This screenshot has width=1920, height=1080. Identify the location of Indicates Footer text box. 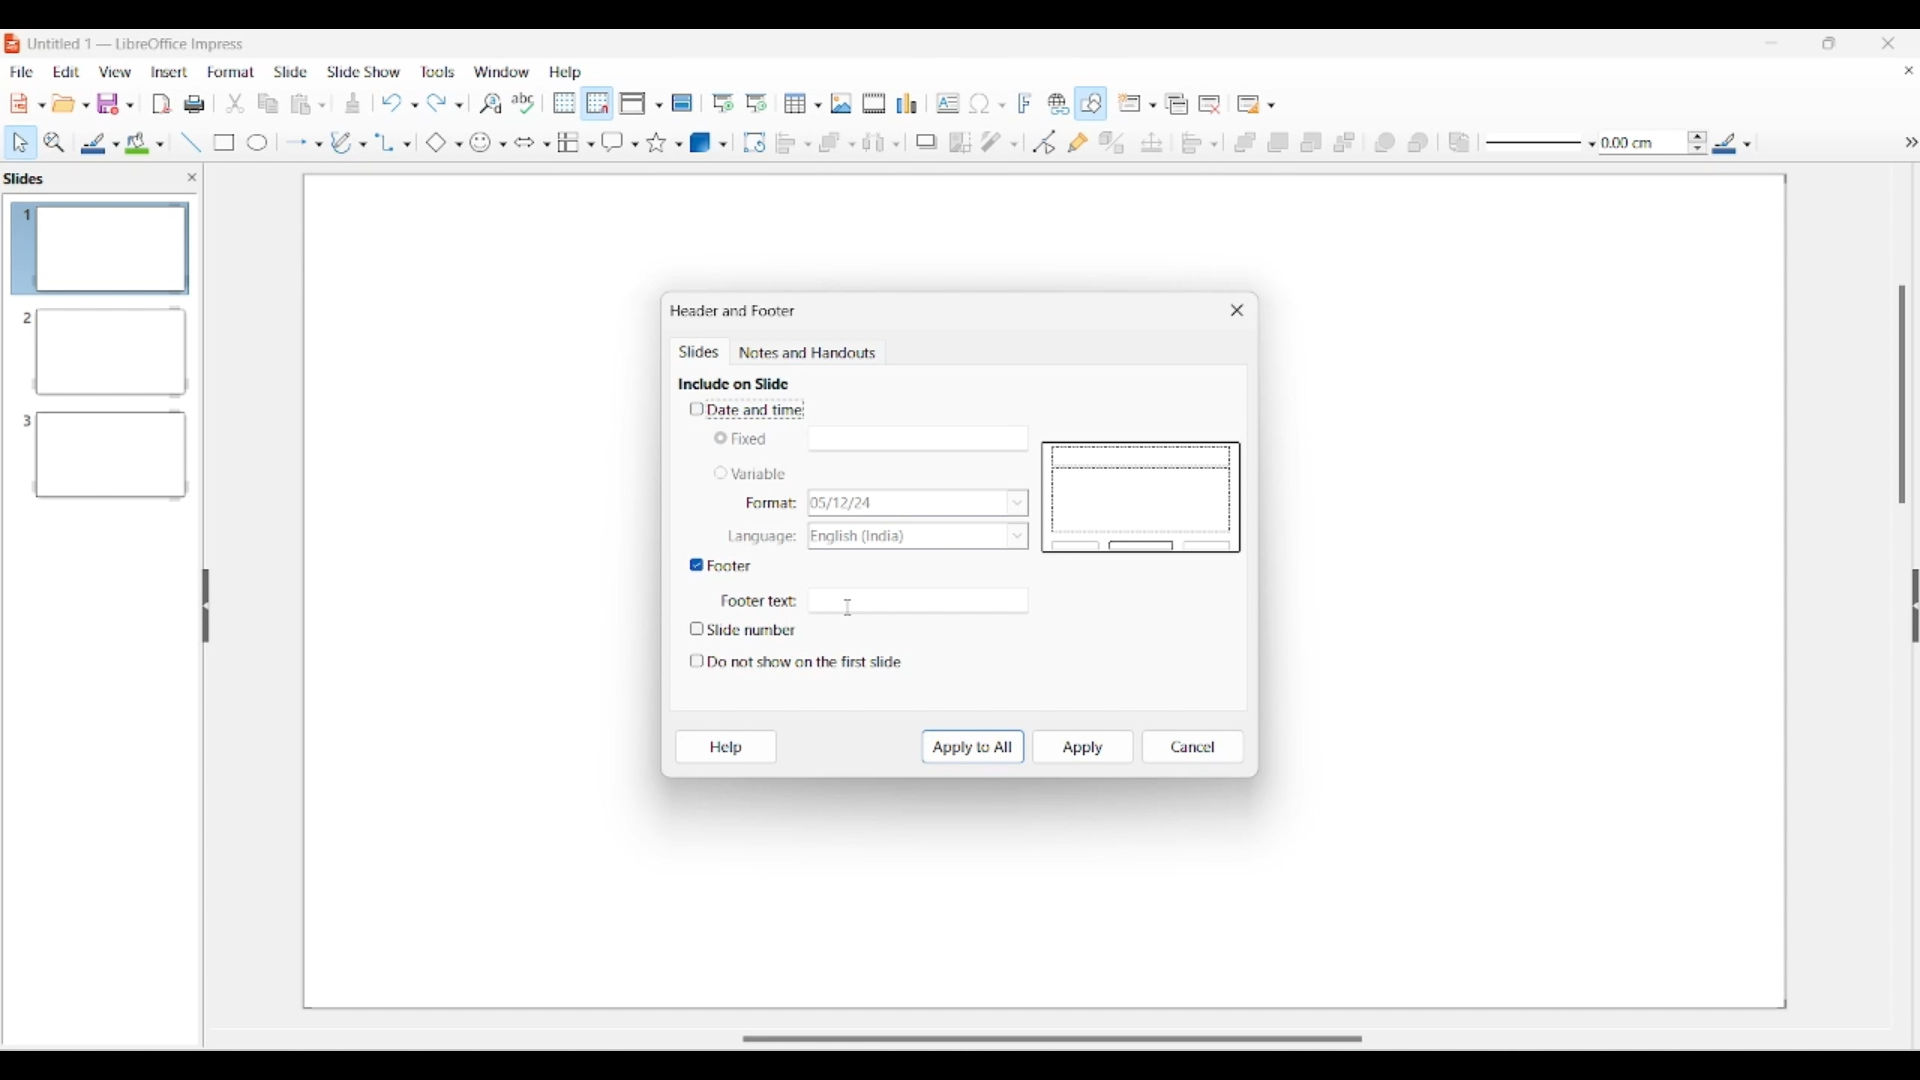
(758, 602).